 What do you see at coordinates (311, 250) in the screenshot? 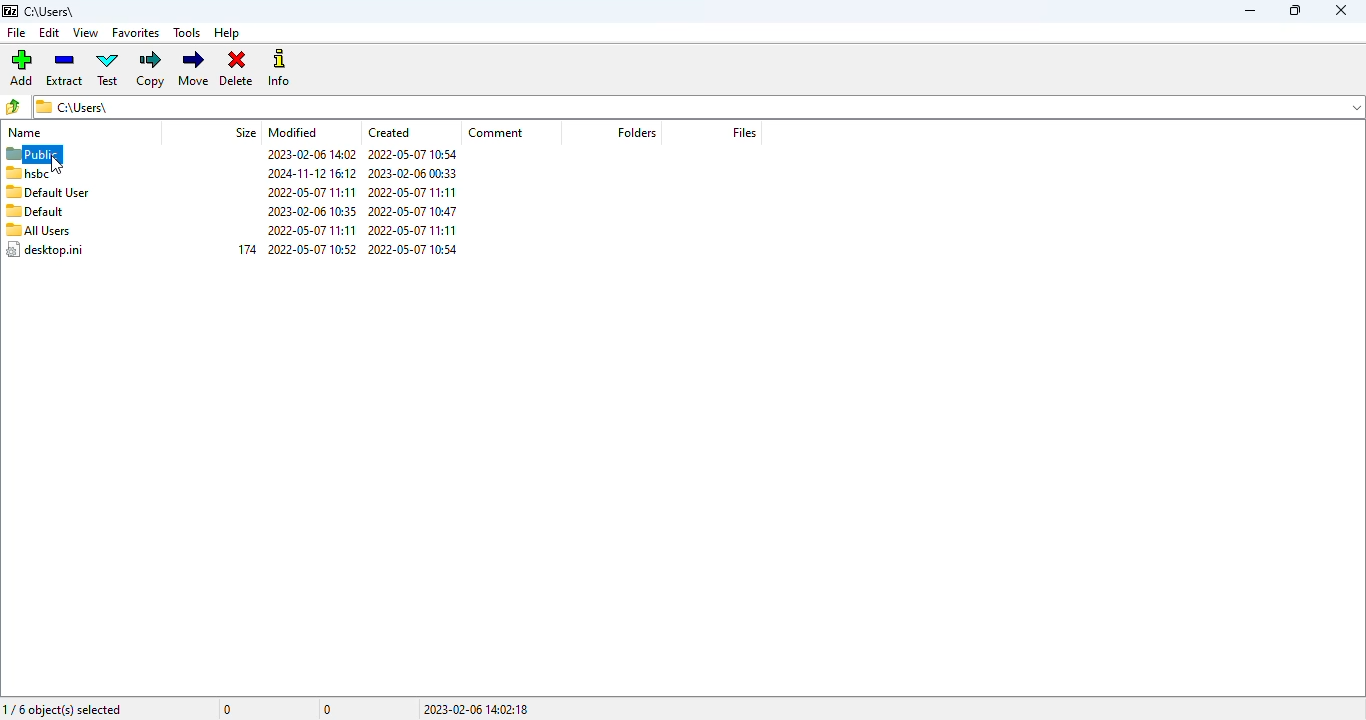
I see ` 2022-05-07 10:52` at bounding box center [311, 250].